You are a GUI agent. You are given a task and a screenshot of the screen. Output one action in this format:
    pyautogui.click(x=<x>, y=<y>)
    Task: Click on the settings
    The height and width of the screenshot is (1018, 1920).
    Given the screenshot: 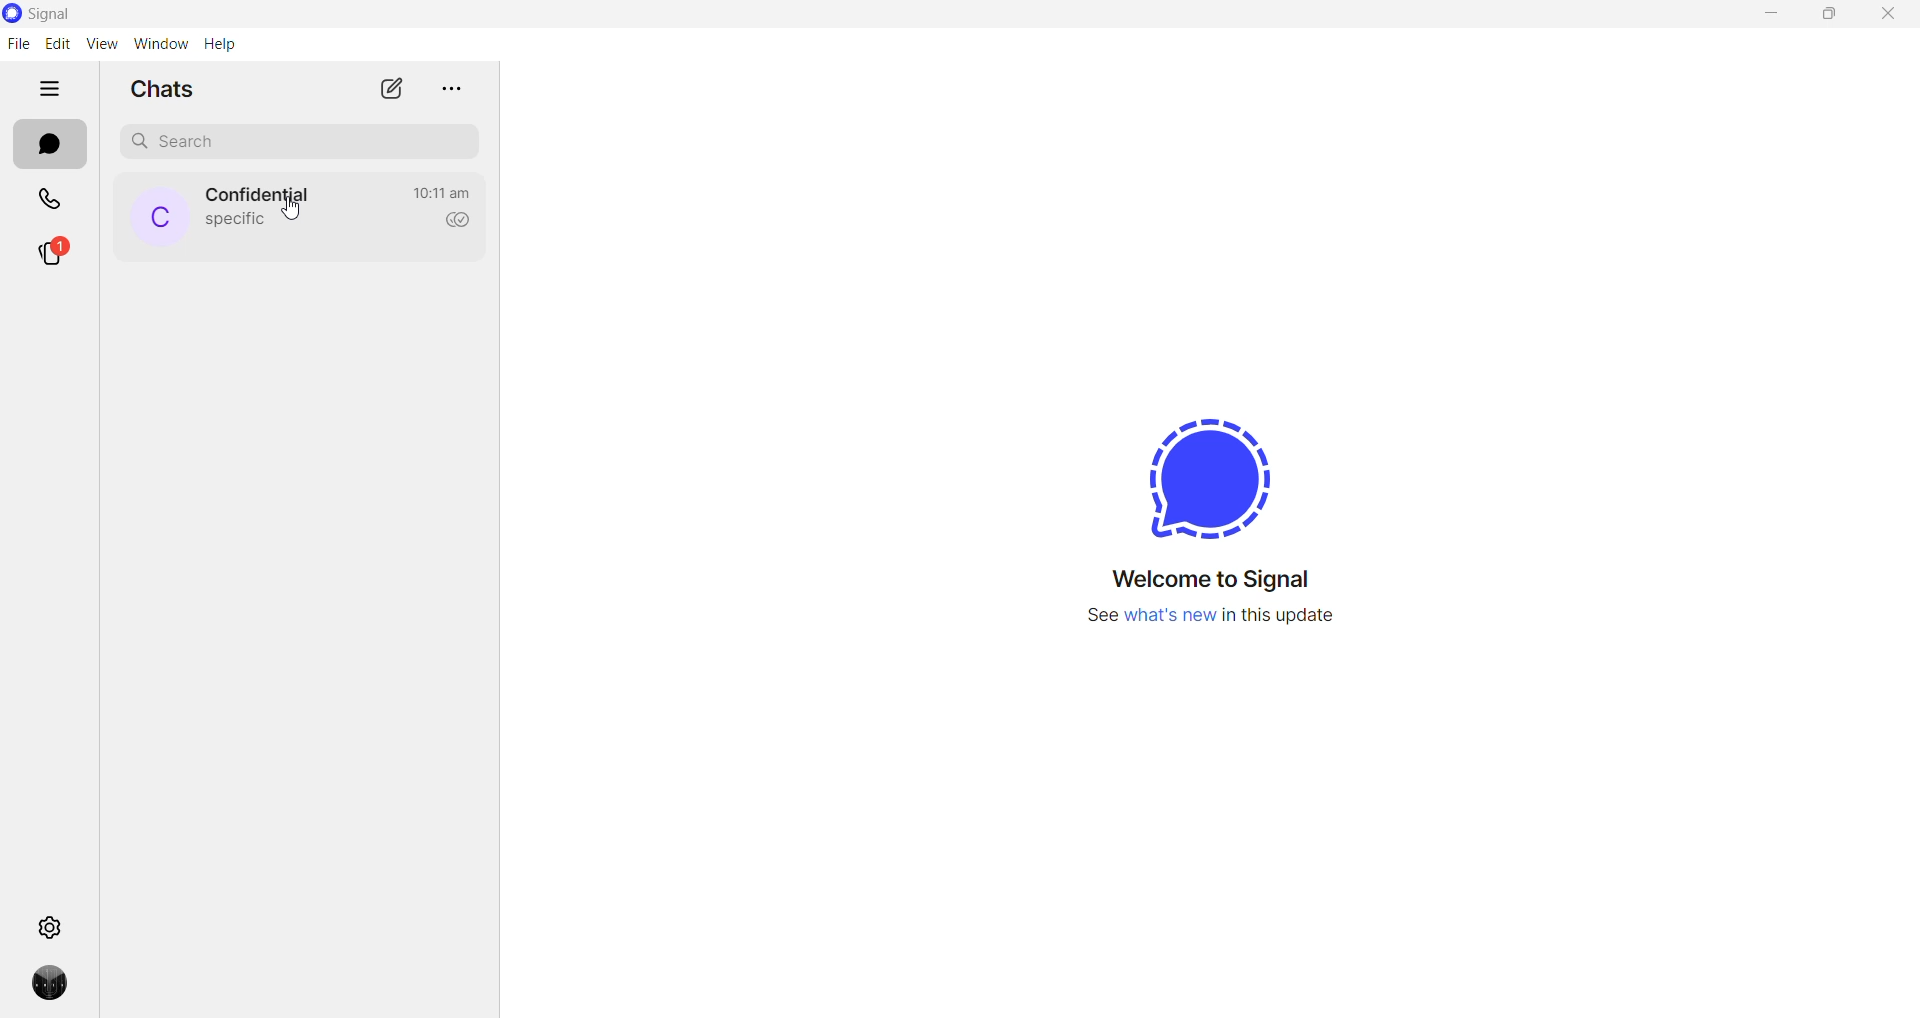 What is the action you would take?
    pyautogui.click(x=51, y=928)
    